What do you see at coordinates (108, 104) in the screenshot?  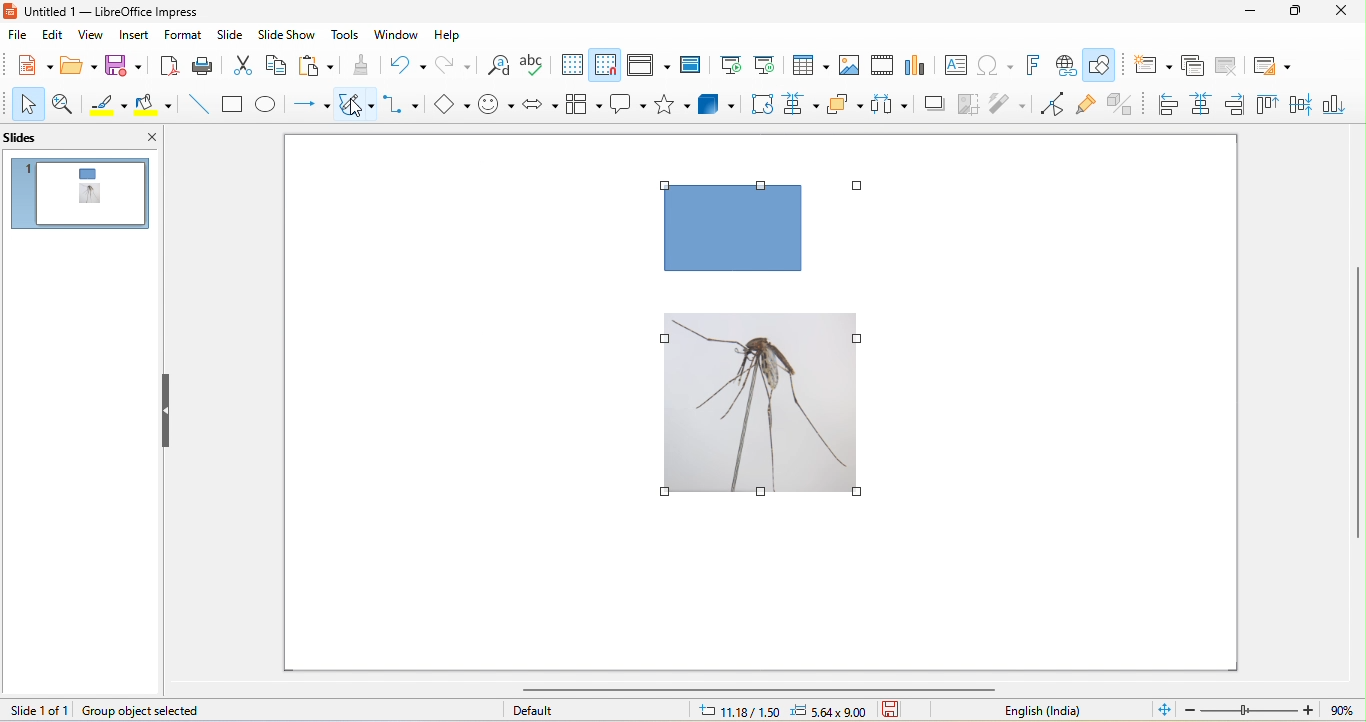 I see `line color` at bounding box center [108, 104].